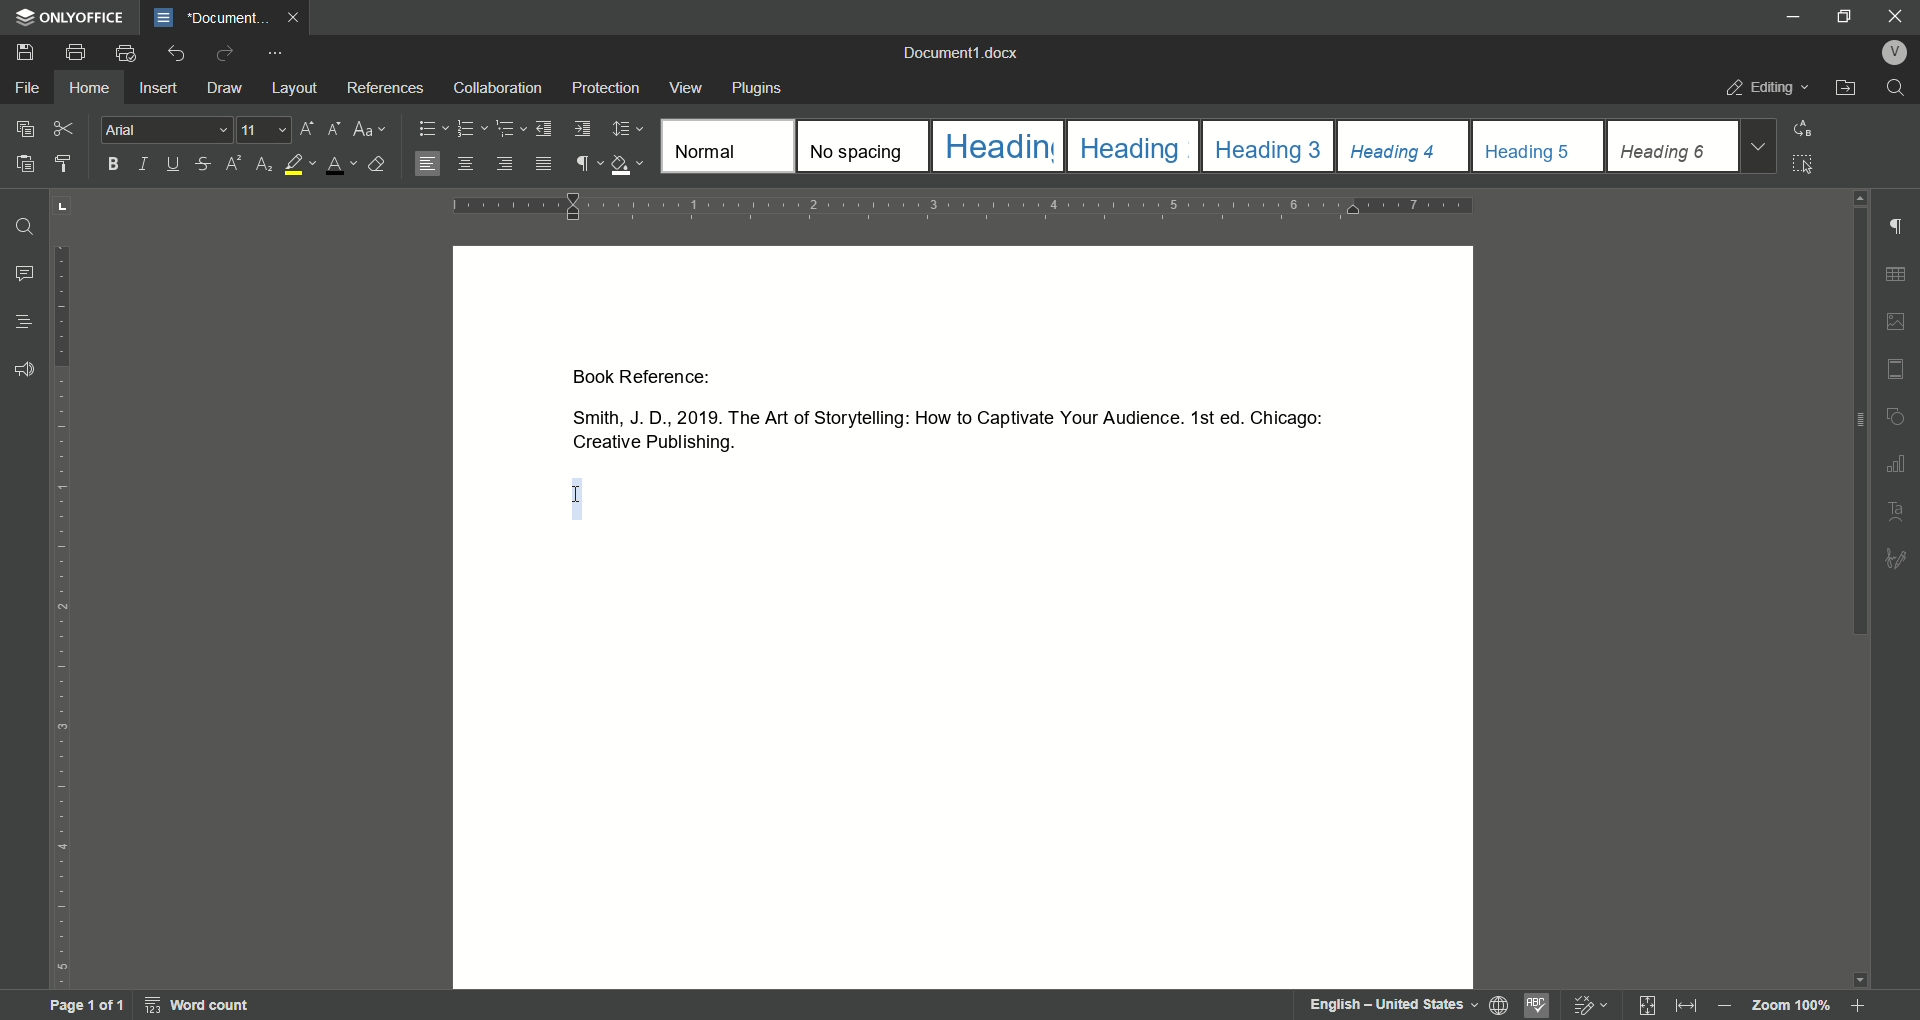  What do you see at coordinates (607, 87) in the screenshot?
I see `protection` at bounding box center [607, 87].